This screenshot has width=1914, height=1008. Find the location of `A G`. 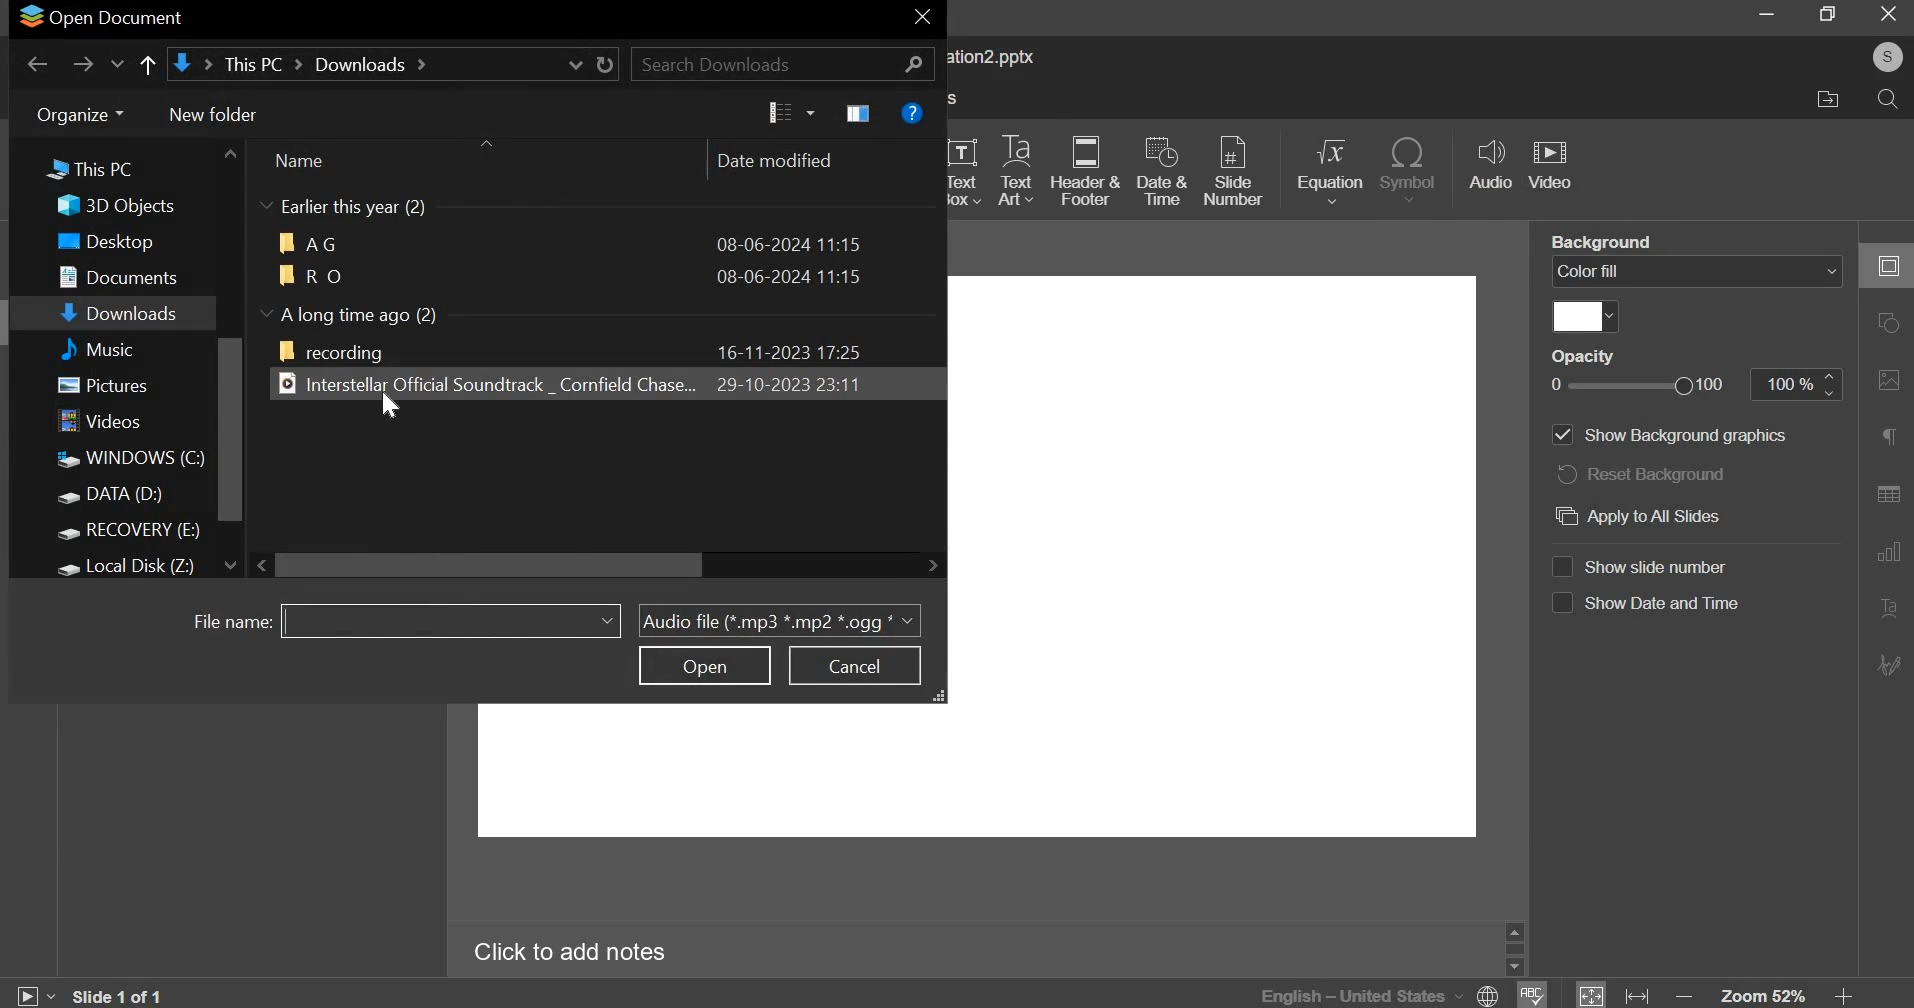

A G is located at coordinates (310, 243).